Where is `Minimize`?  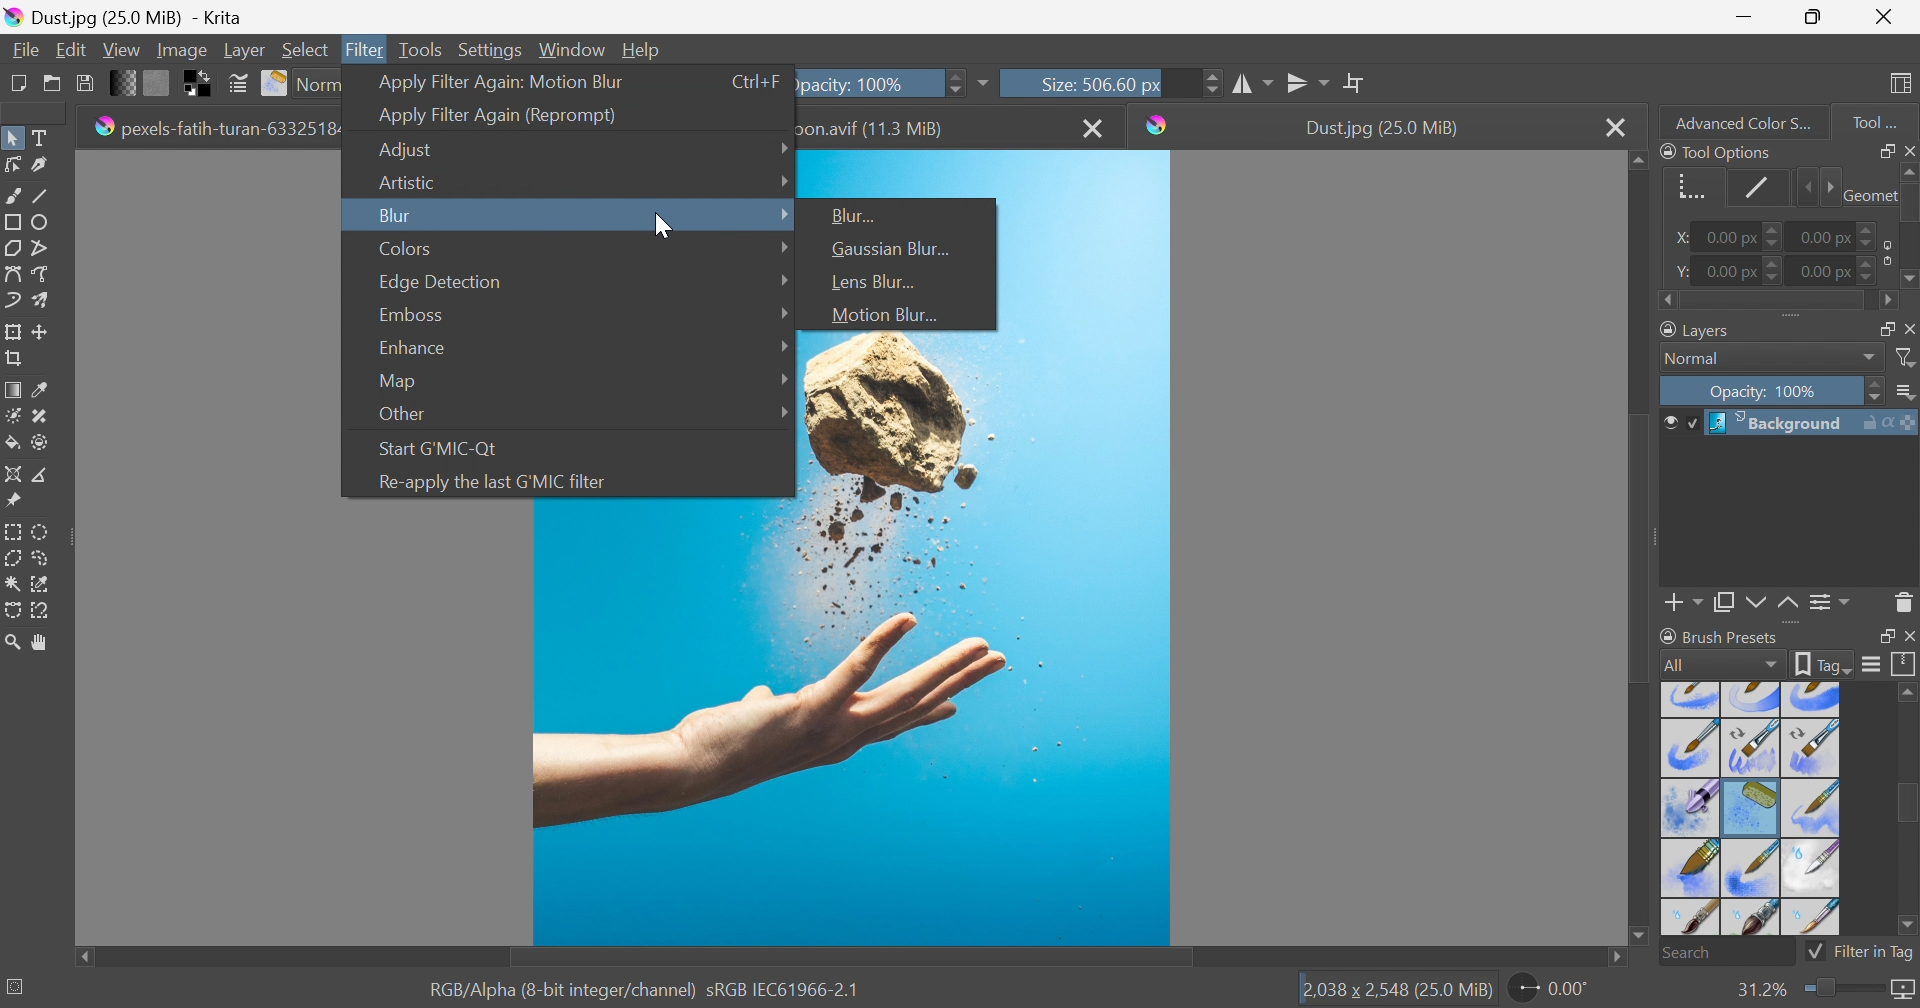
Minimize is located at coordinates (1743, 15).